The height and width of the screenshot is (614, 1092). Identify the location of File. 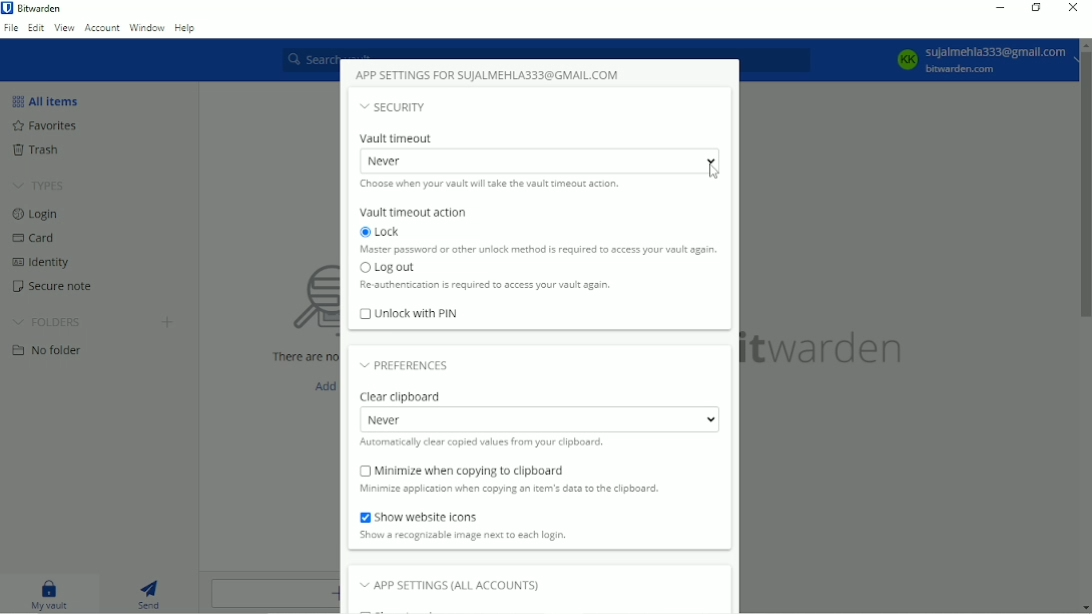
(10, 30).